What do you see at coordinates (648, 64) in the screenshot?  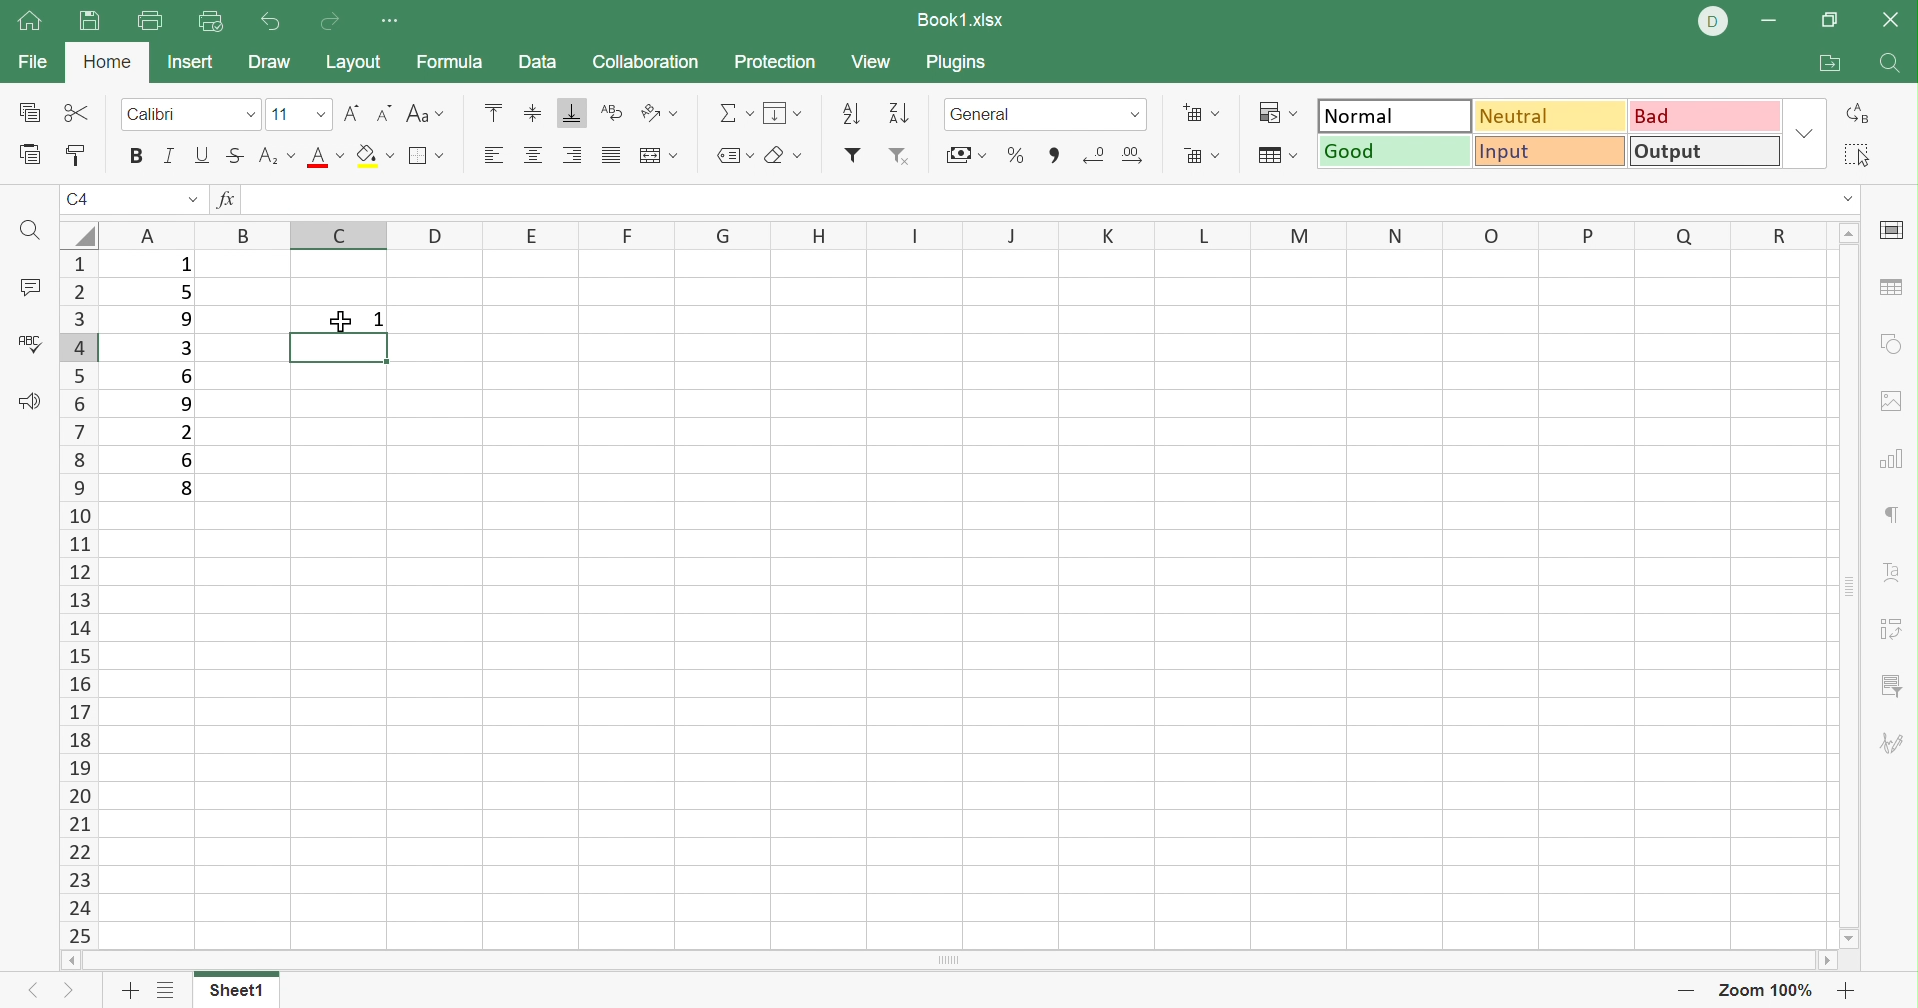 I see `ollaboration` at bounding box center [648, 64].